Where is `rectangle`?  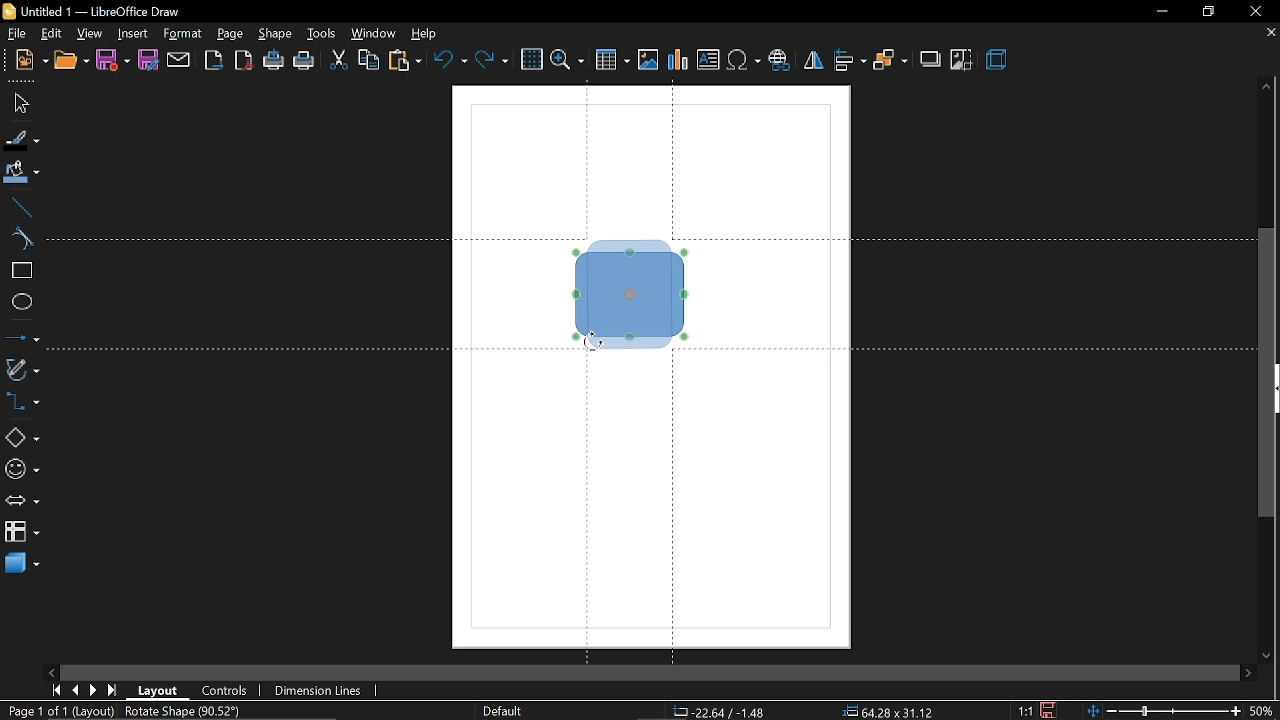
rectangle is located at coordinates (21, 272).